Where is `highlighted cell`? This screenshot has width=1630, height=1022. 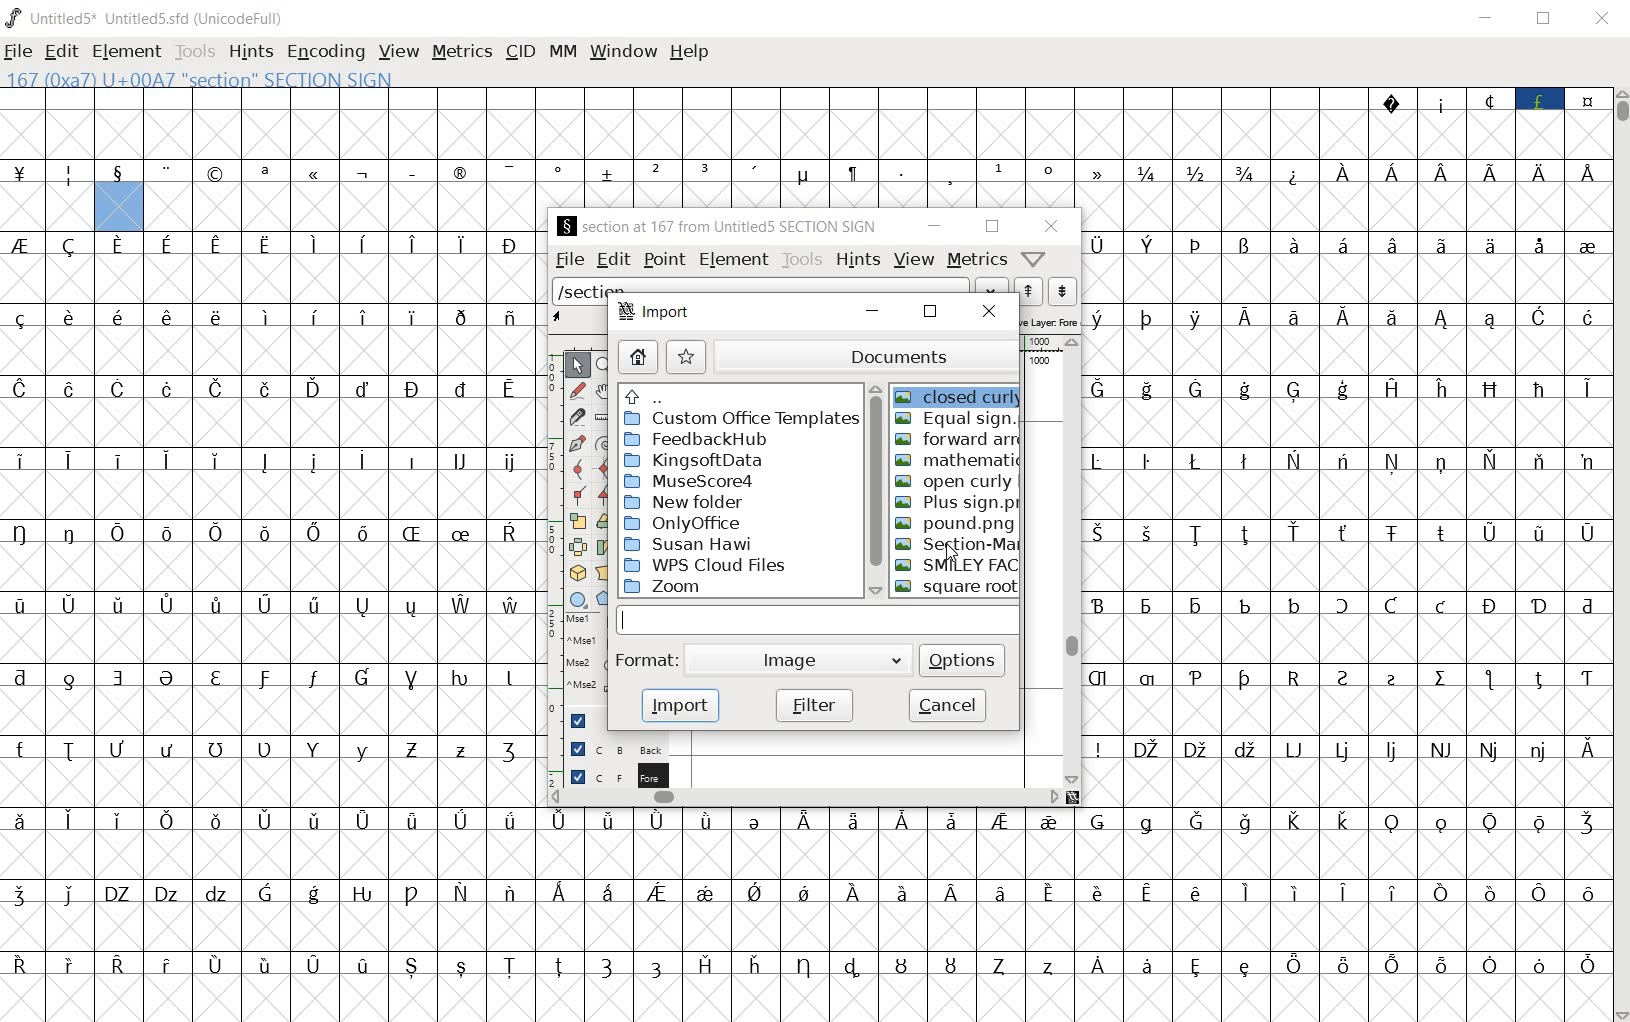
highlighted cell is located at coordinates (118, 208).